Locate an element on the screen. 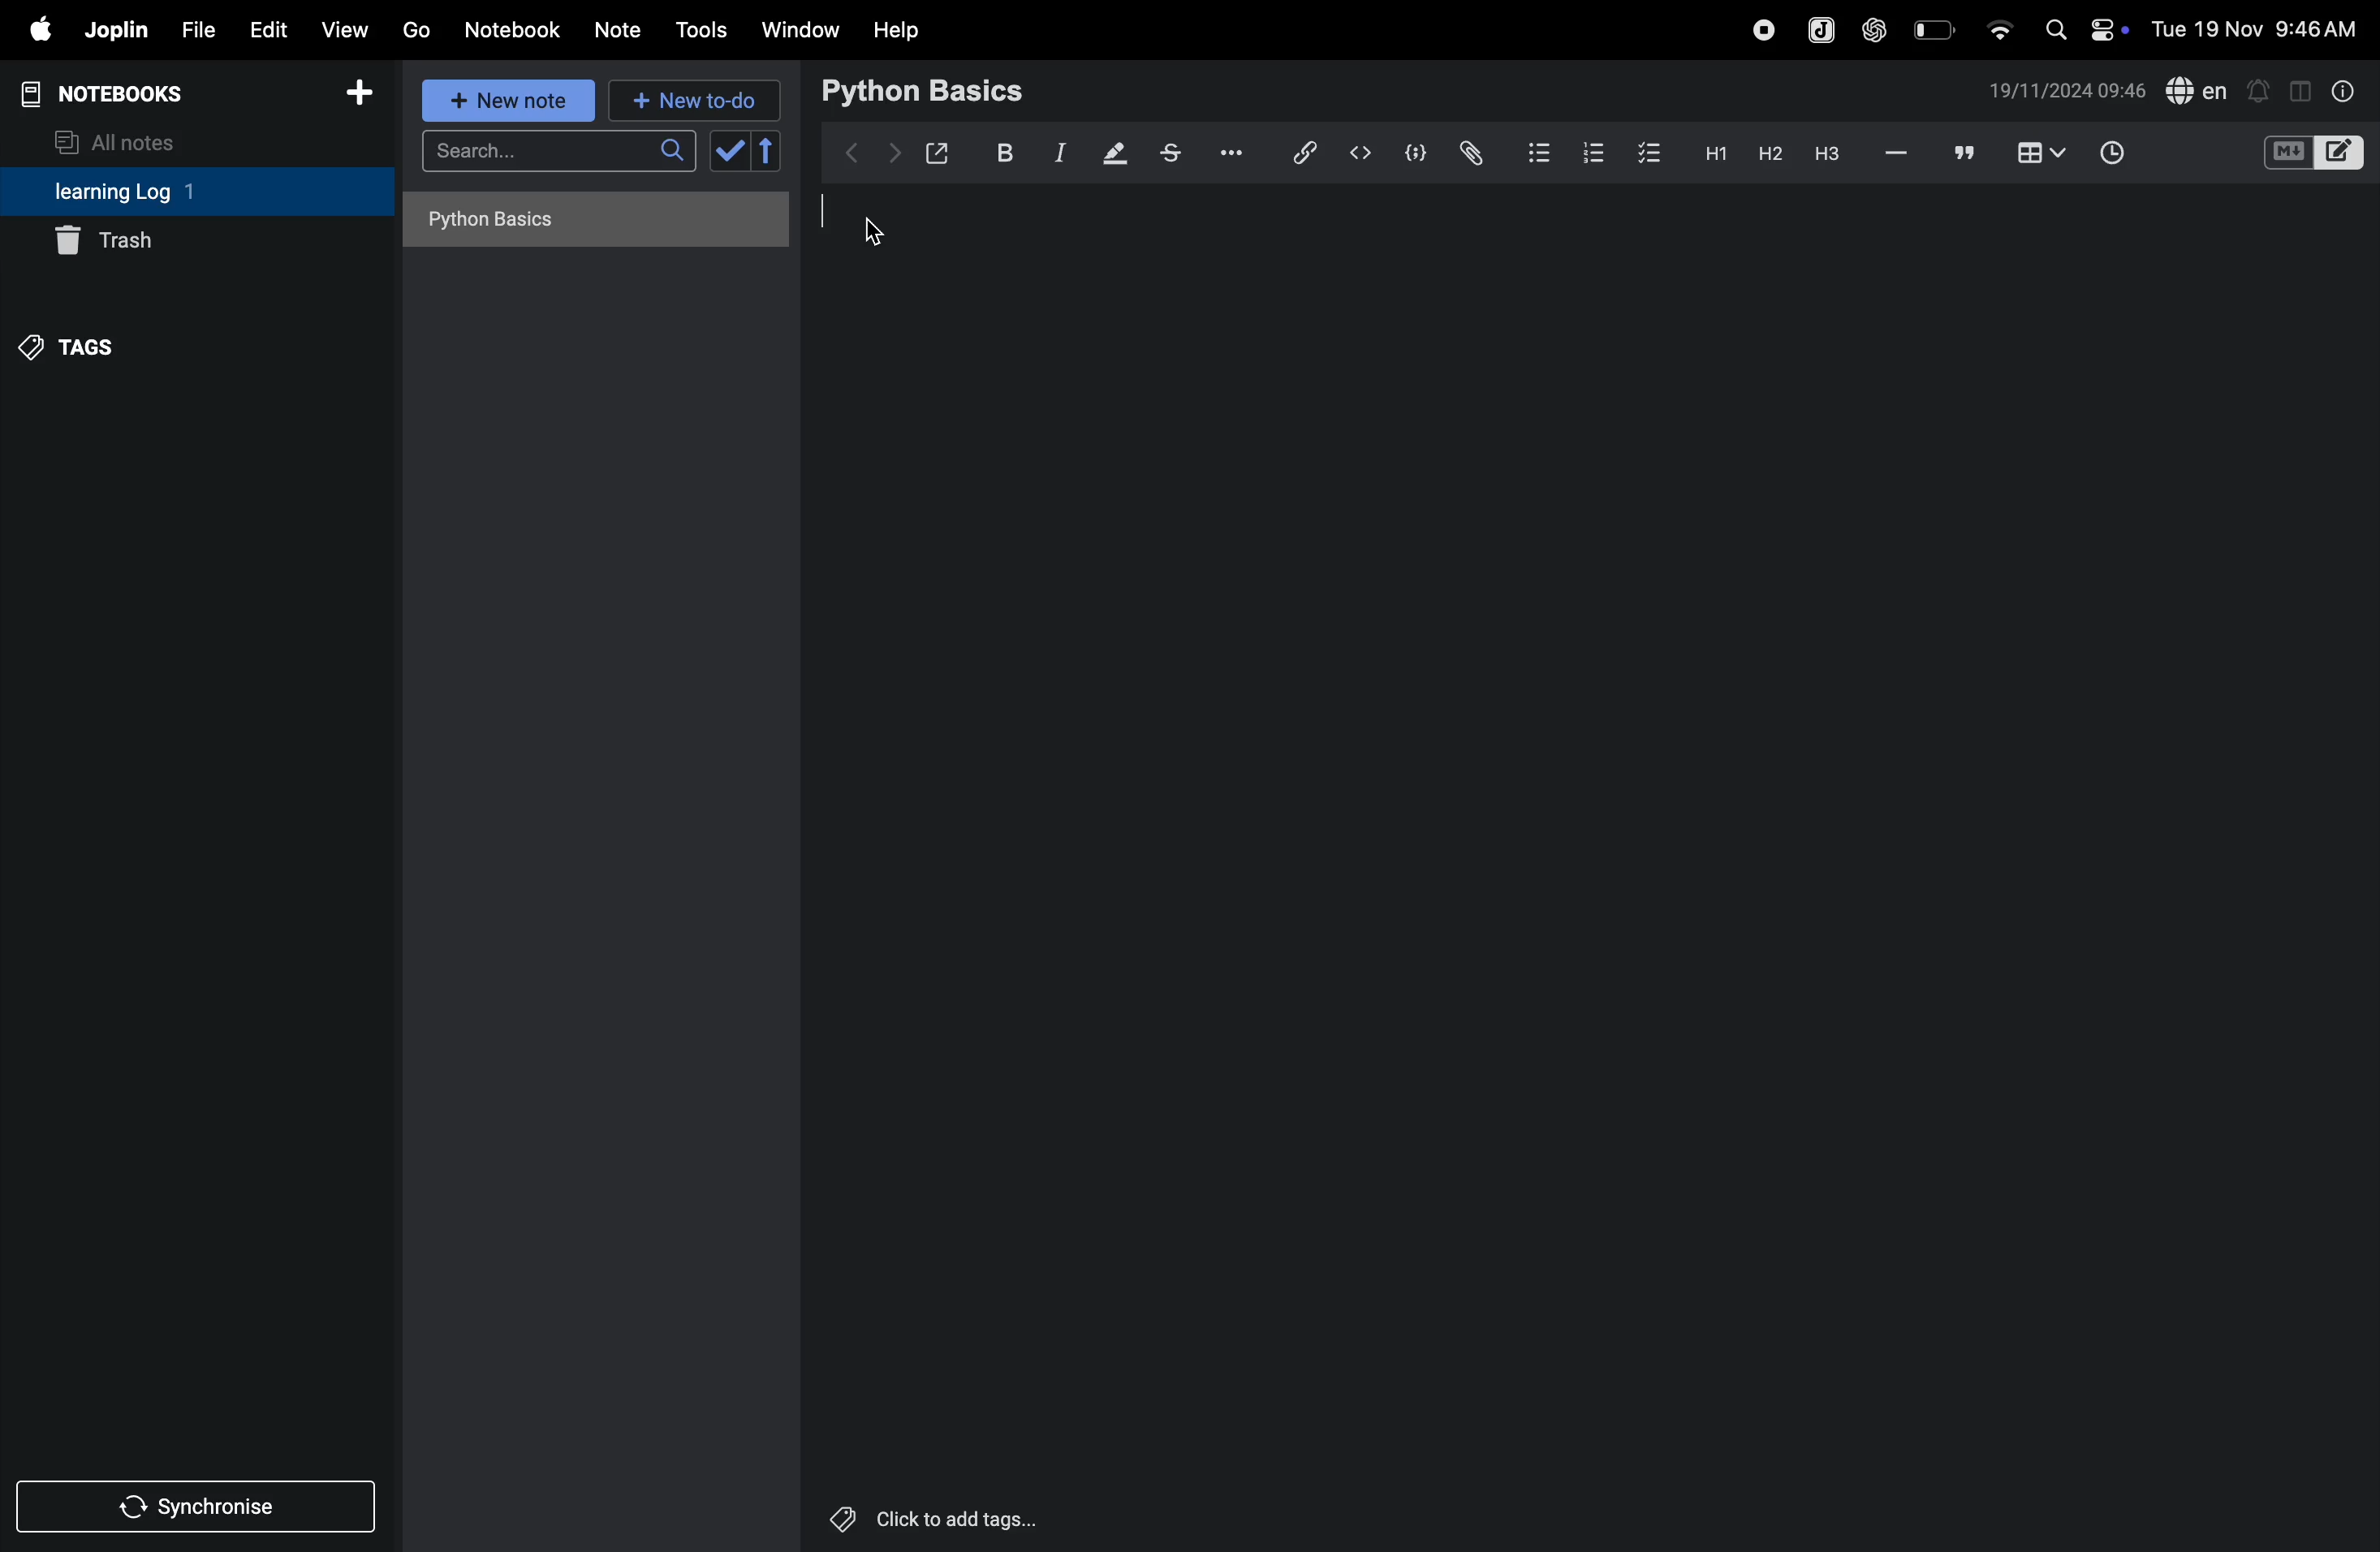 Image resolution: width=2380 pixels, height=1552 pixels. help is located at coordinates (897, 29).